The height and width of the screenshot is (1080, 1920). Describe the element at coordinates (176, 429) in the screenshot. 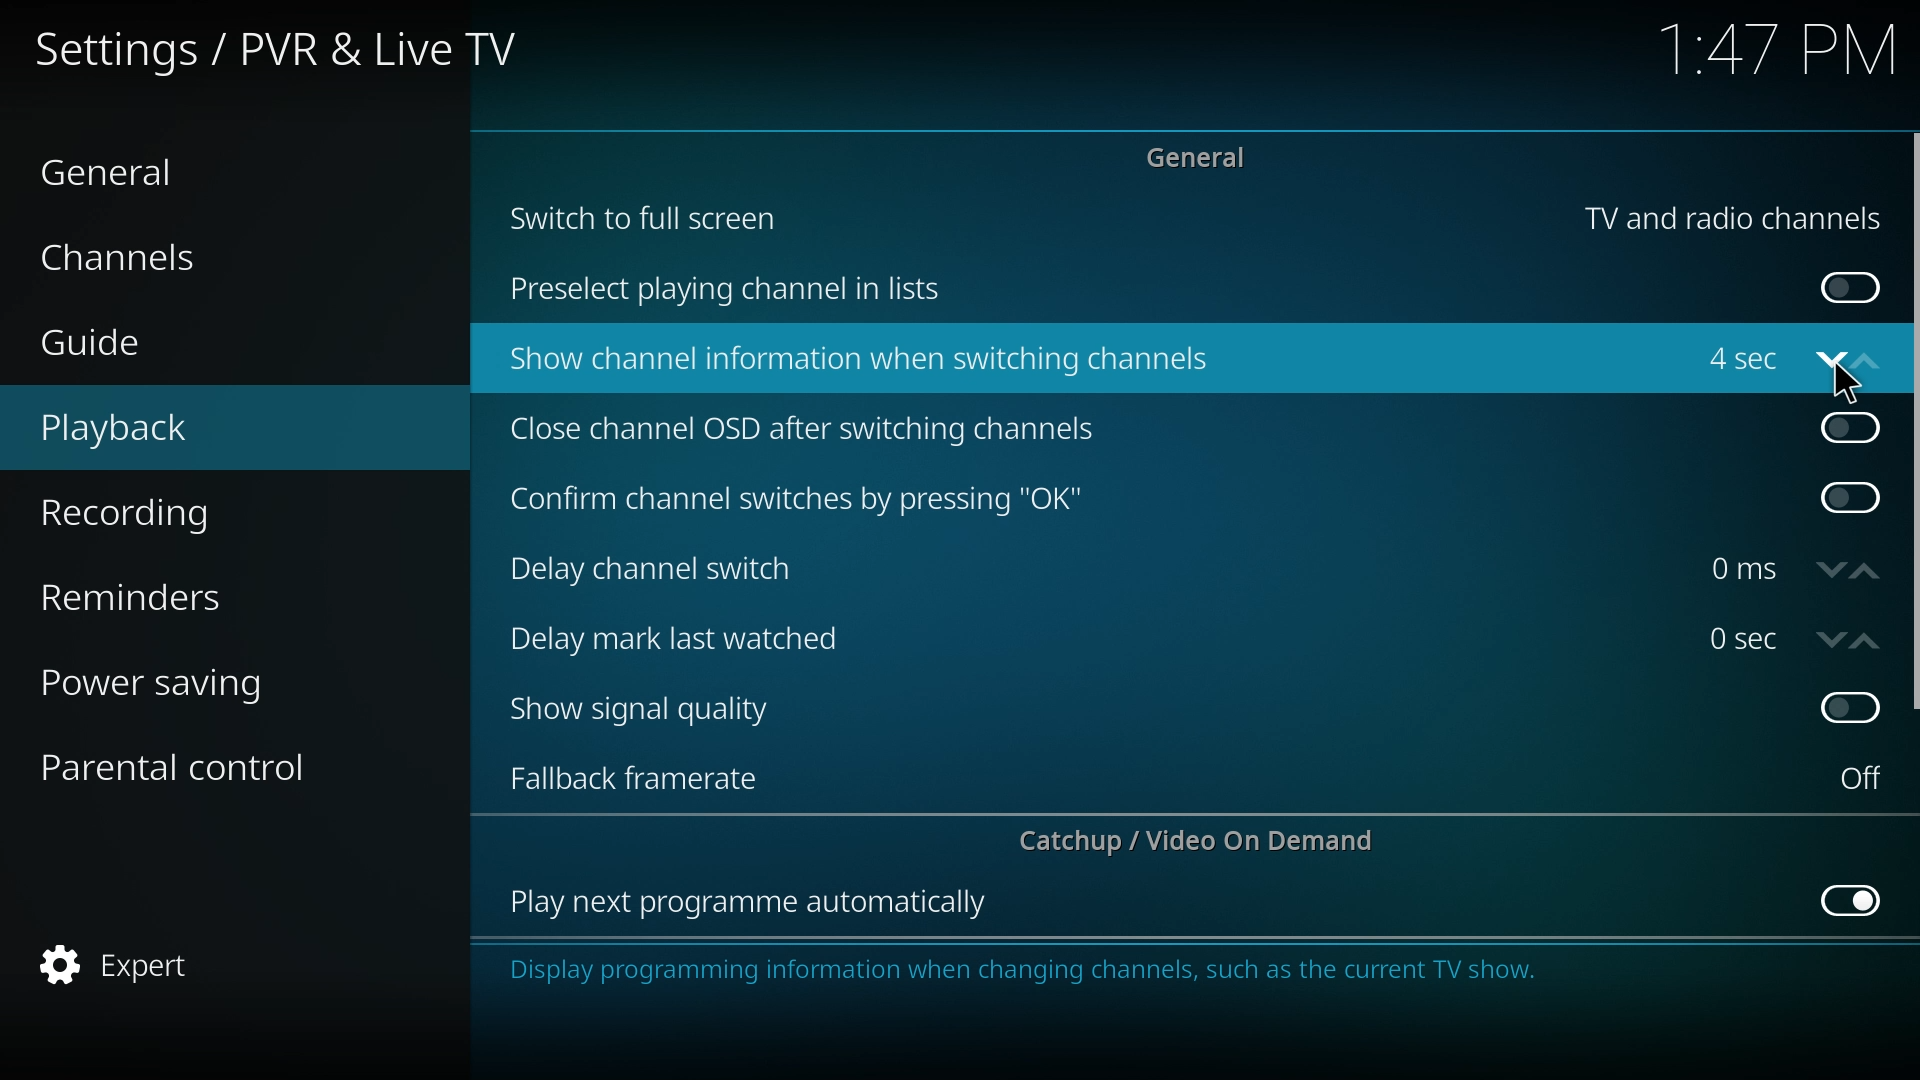

I see `playback` at that location.